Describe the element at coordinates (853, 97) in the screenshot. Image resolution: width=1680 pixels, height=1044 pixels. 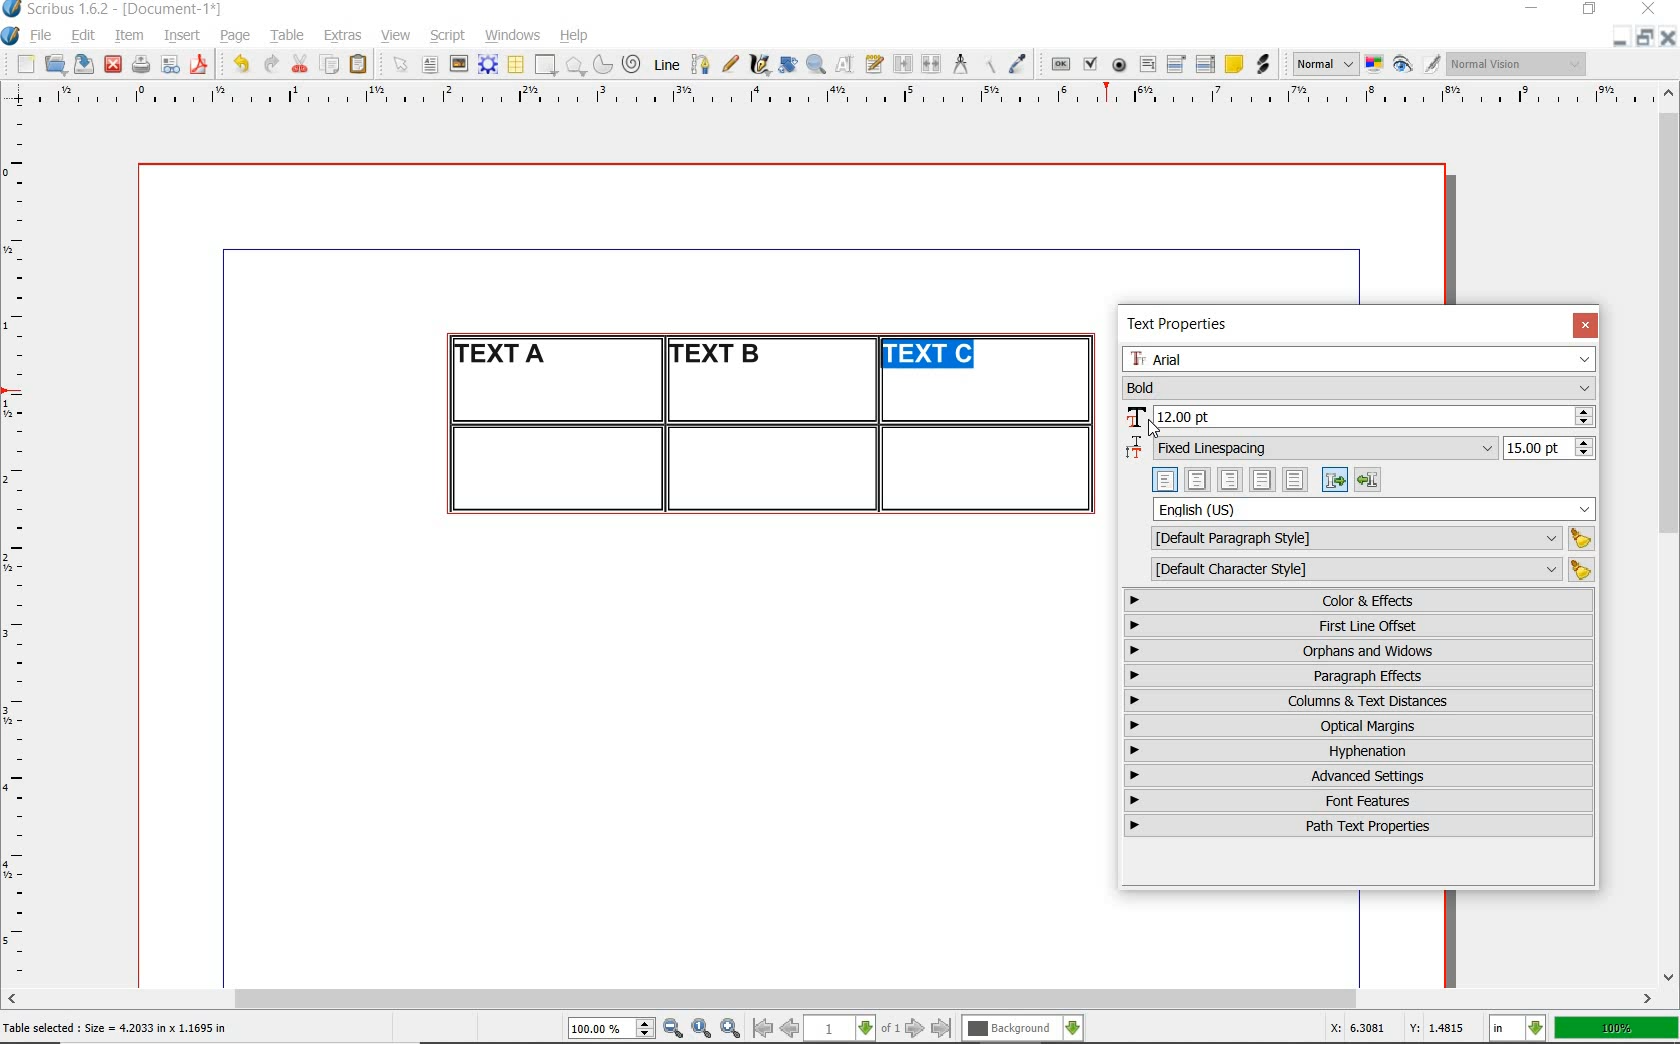
I see `ruler` at that location.